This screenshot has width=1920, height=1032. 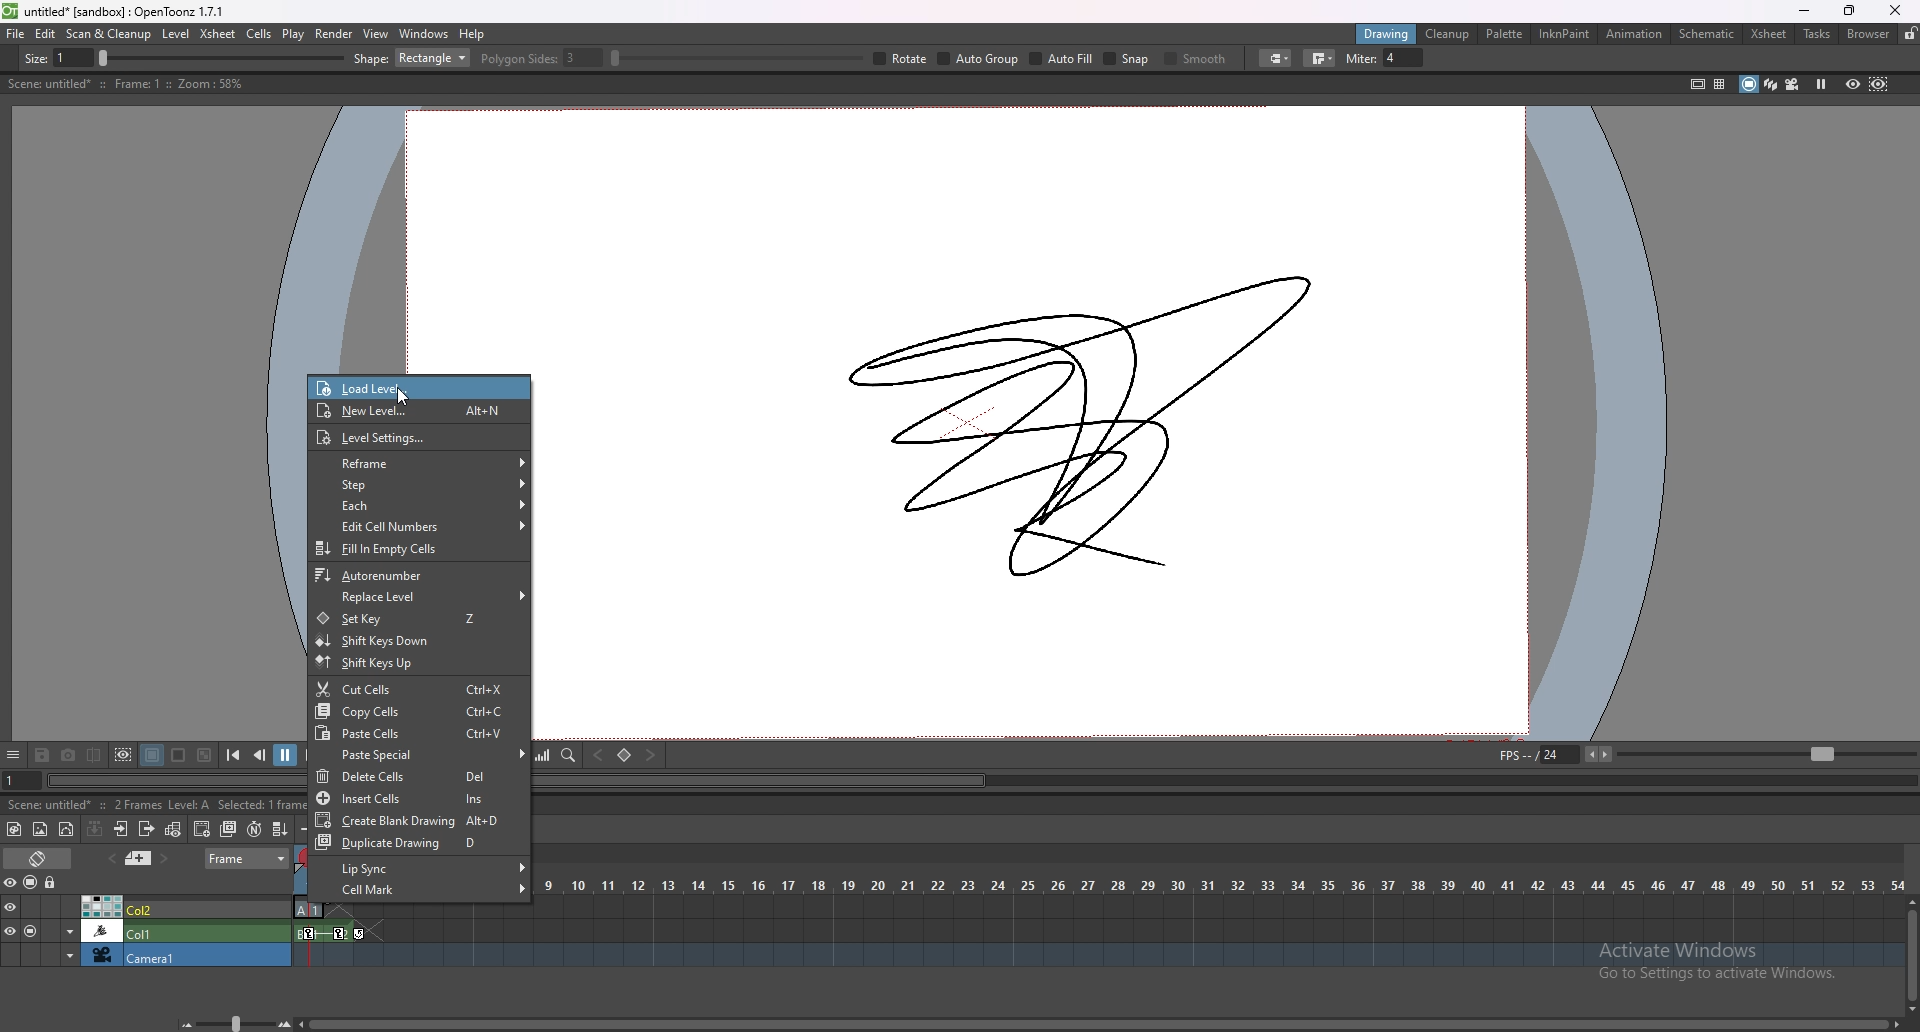 I want to click on close x subsheet, so click(x=145, y=829).